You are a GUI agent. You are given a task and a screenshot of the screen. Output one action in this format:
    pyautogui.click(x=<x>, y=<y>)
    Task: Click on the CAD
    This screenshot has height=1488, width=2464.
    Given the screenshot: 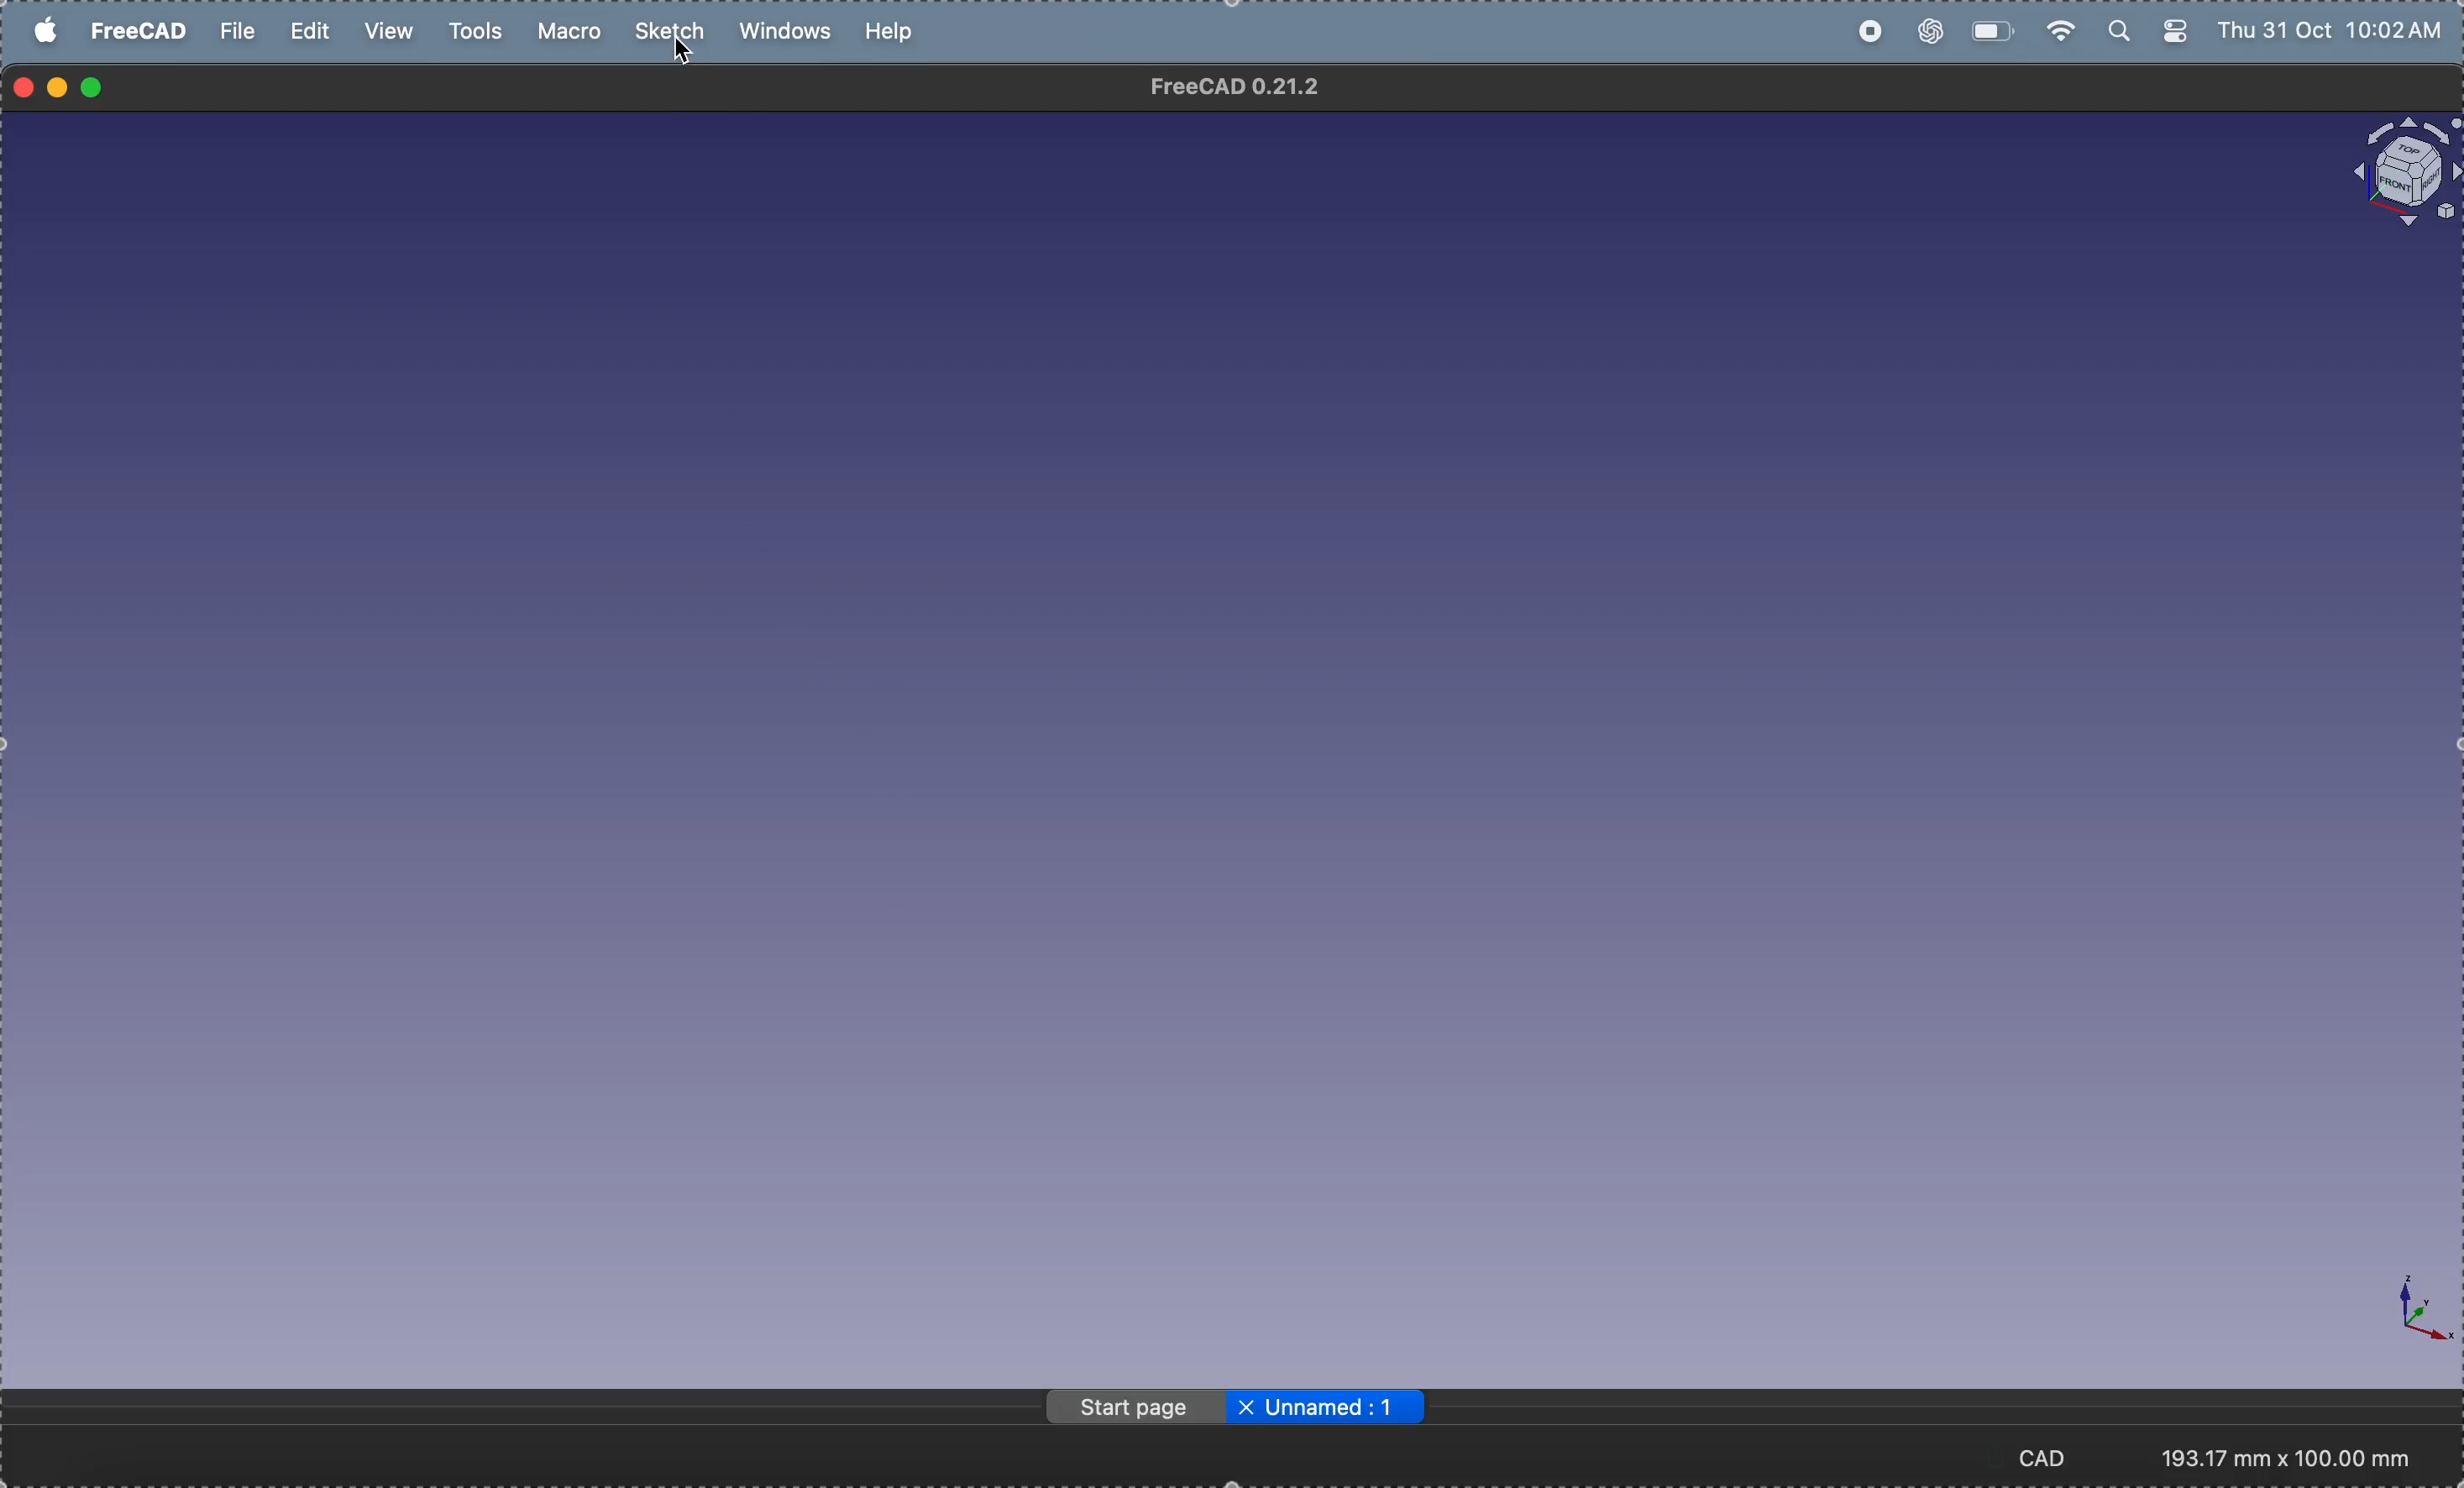 What is the action you would take?
    pyautogui.click(x=2052, y=1456)
    